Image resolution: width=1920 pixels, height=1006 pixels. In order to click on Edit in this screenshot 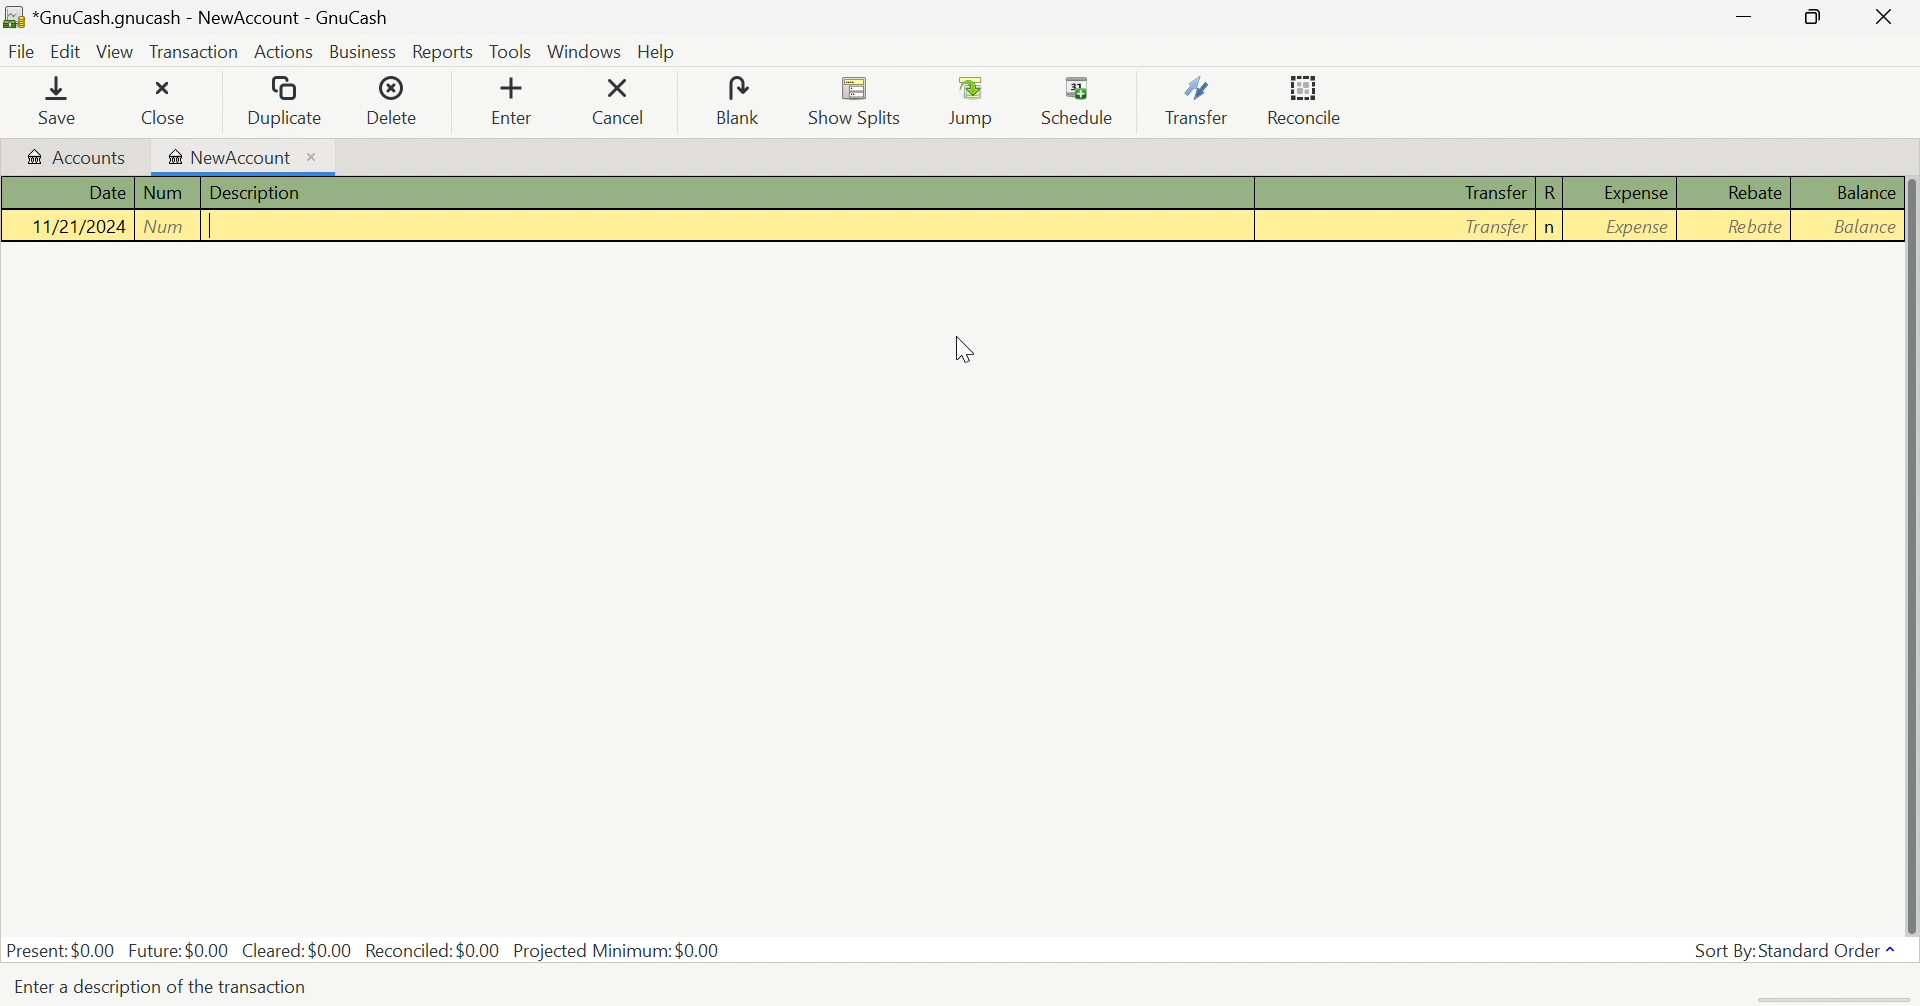, I will do `click(65, 51)`.